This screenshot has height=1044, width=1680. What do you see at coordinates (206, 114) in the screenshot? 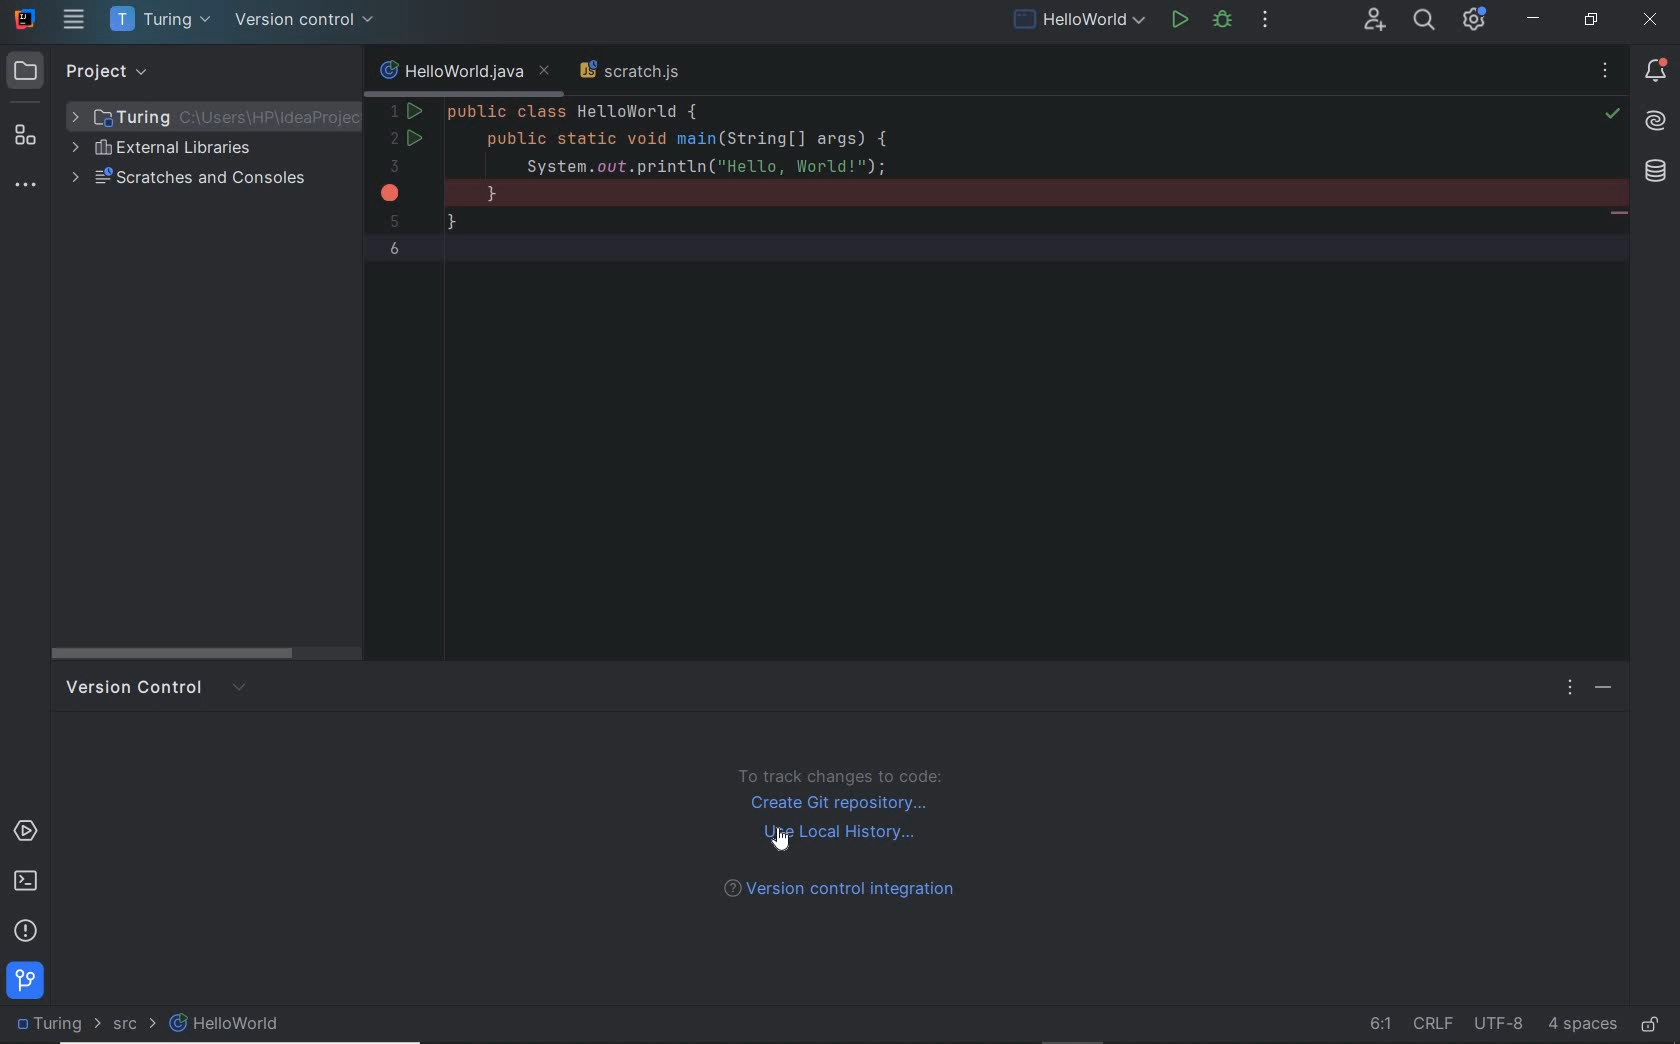
I see `project folder` at bounding box center [206, 114].